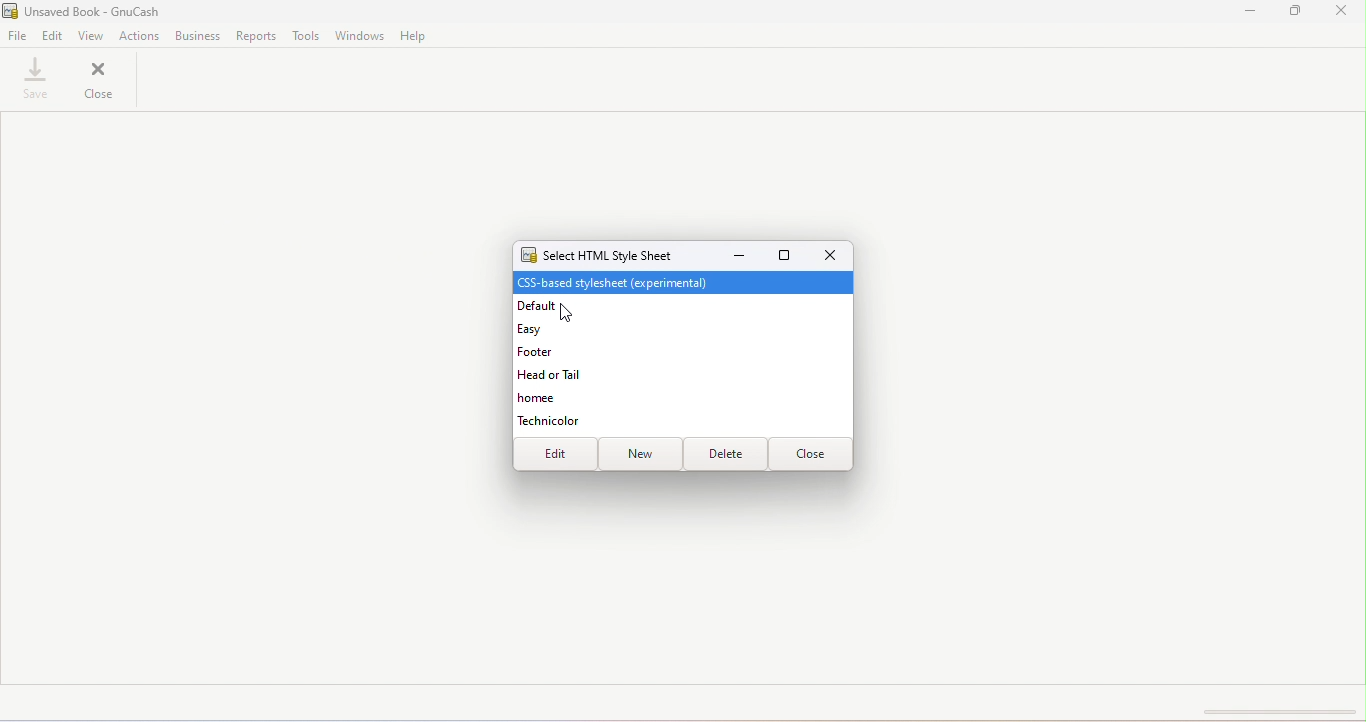 The width and height of the screenshot is (1366, 722). I want to click on Technicolor, so click(548, 421).